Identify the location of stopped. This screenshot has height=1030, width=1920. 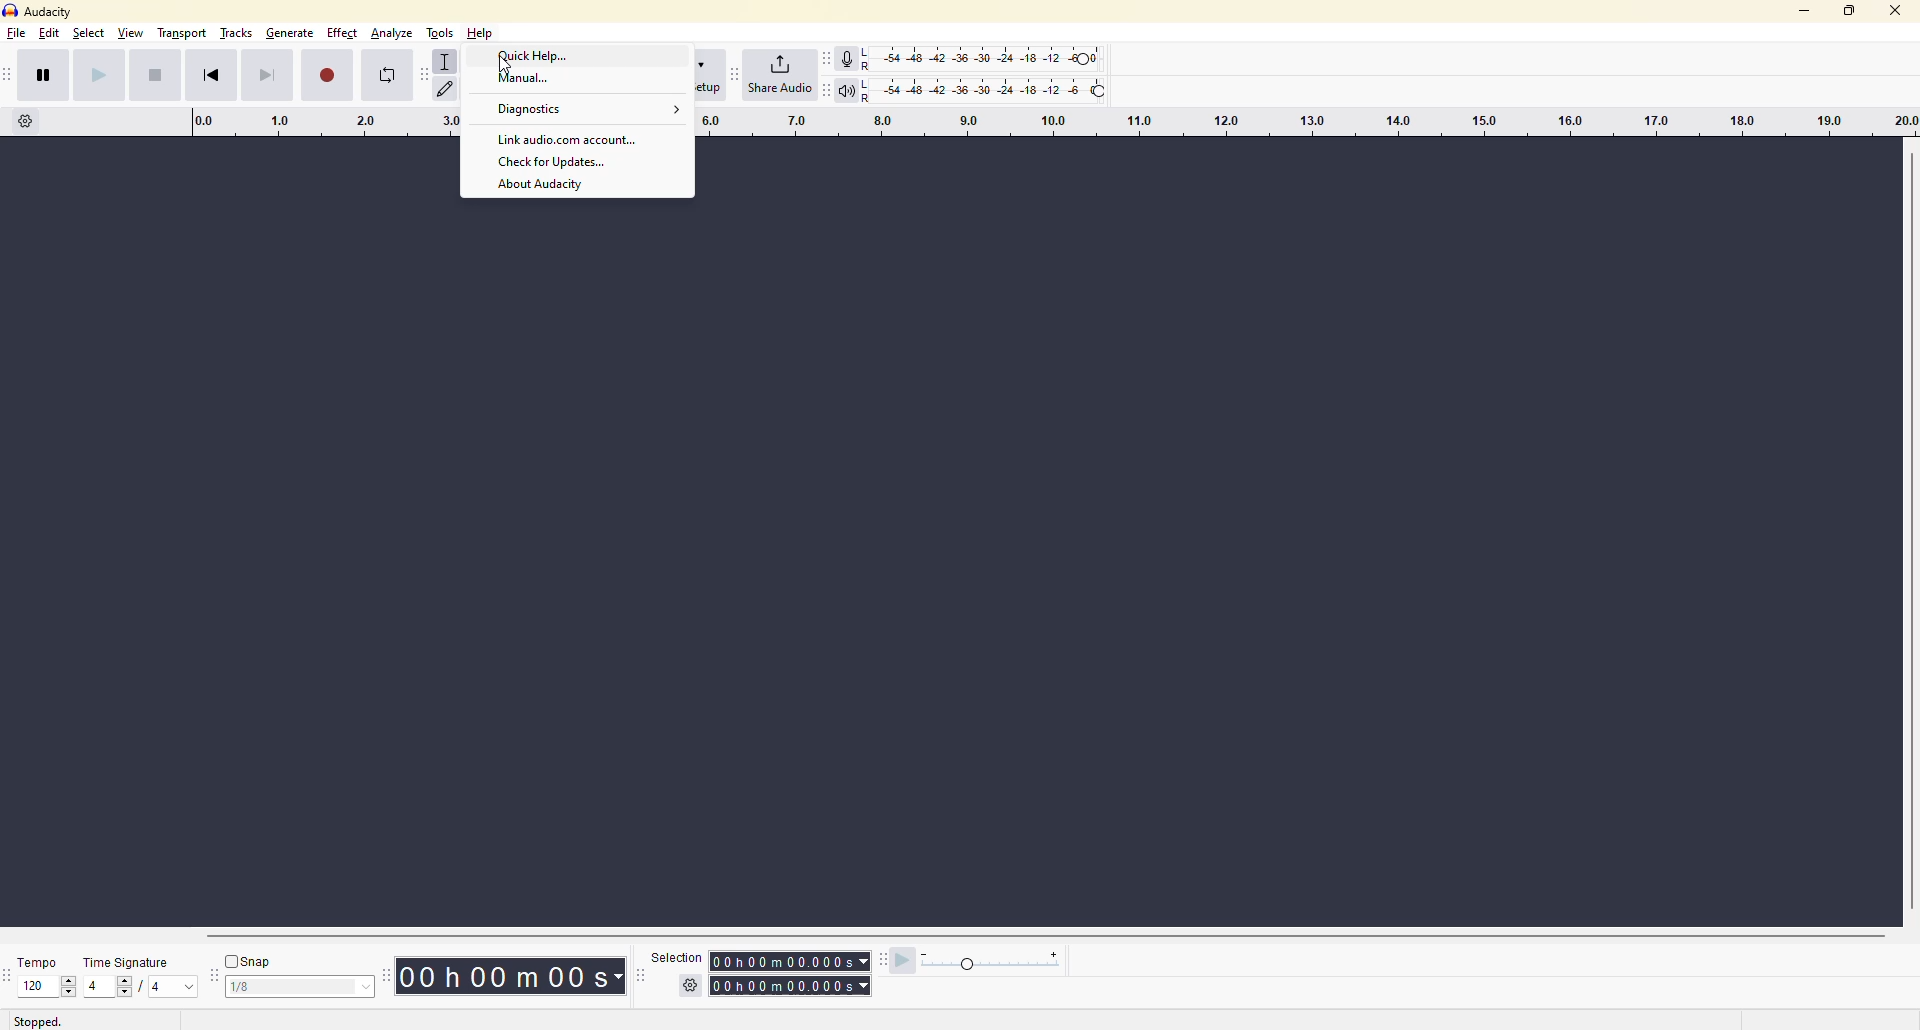
(38, 1020).